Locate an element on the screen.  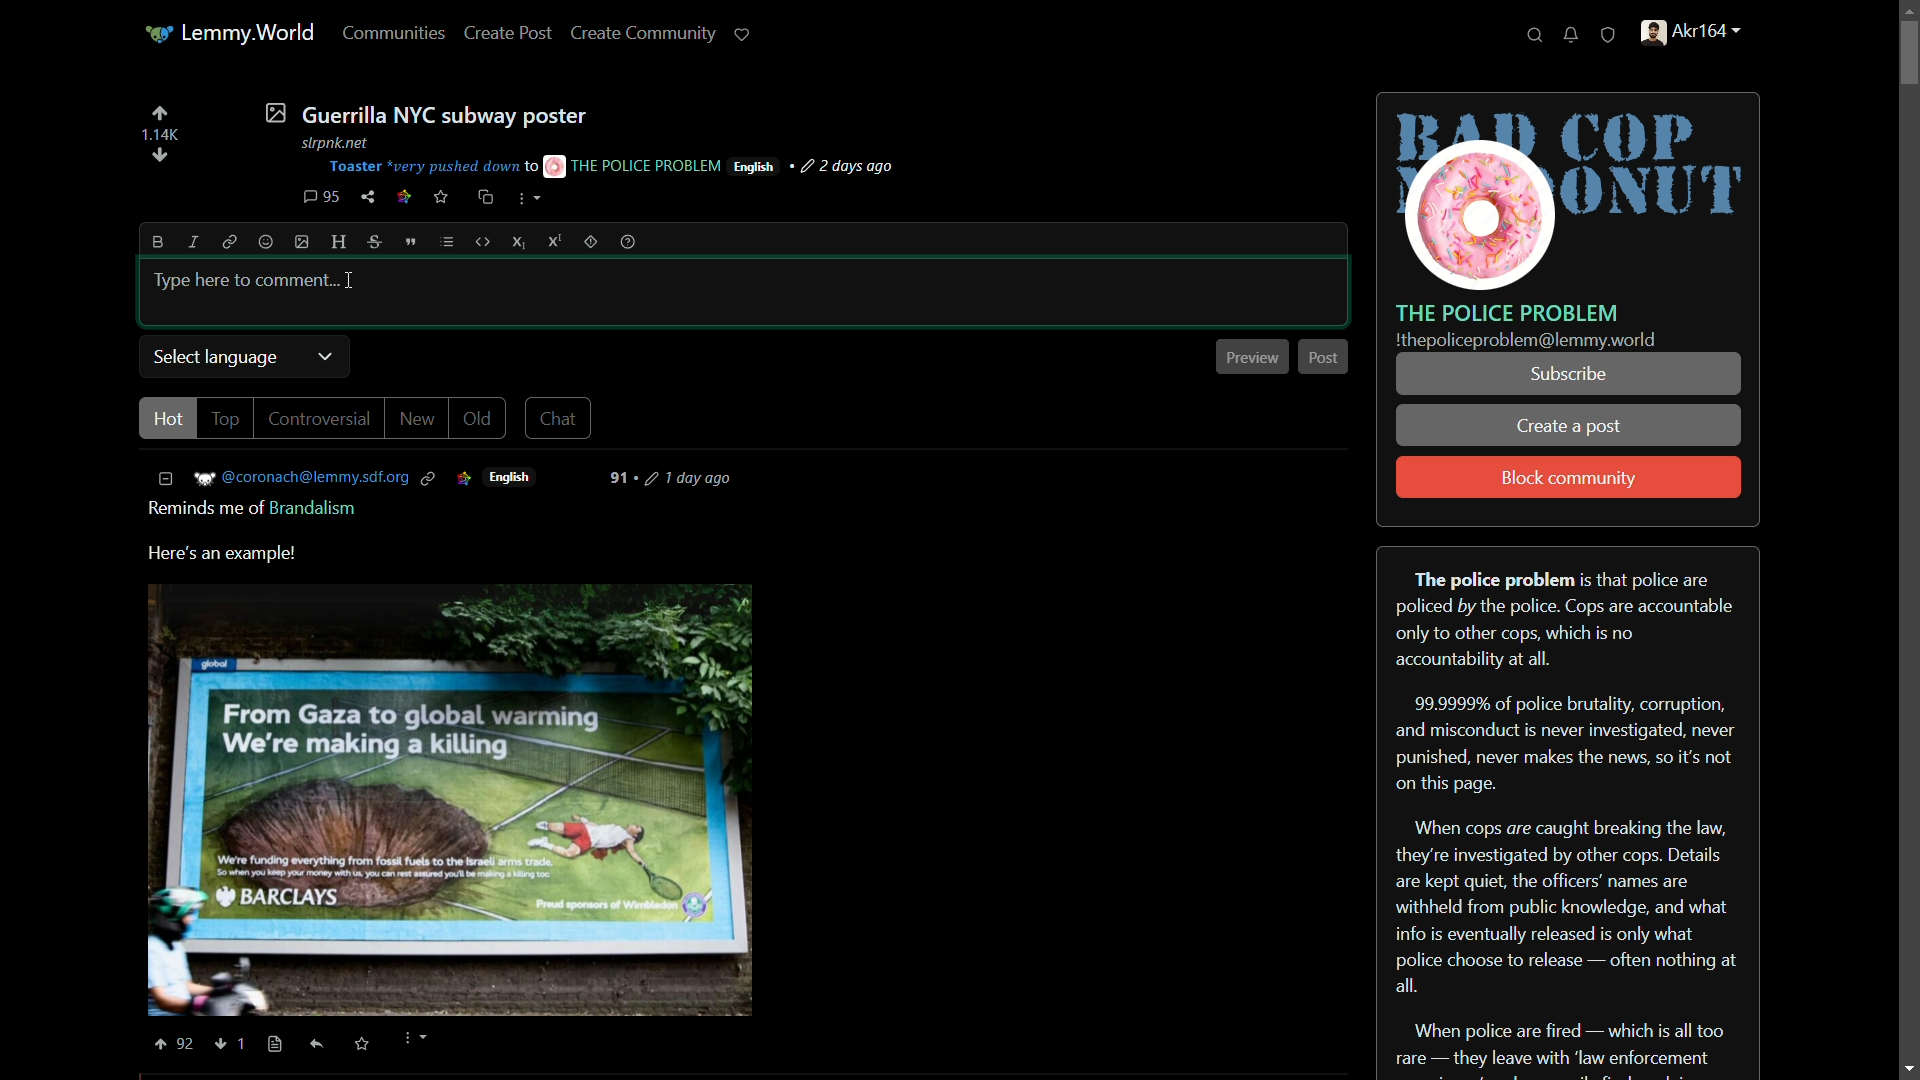
header is located at coordinates (340, 243).